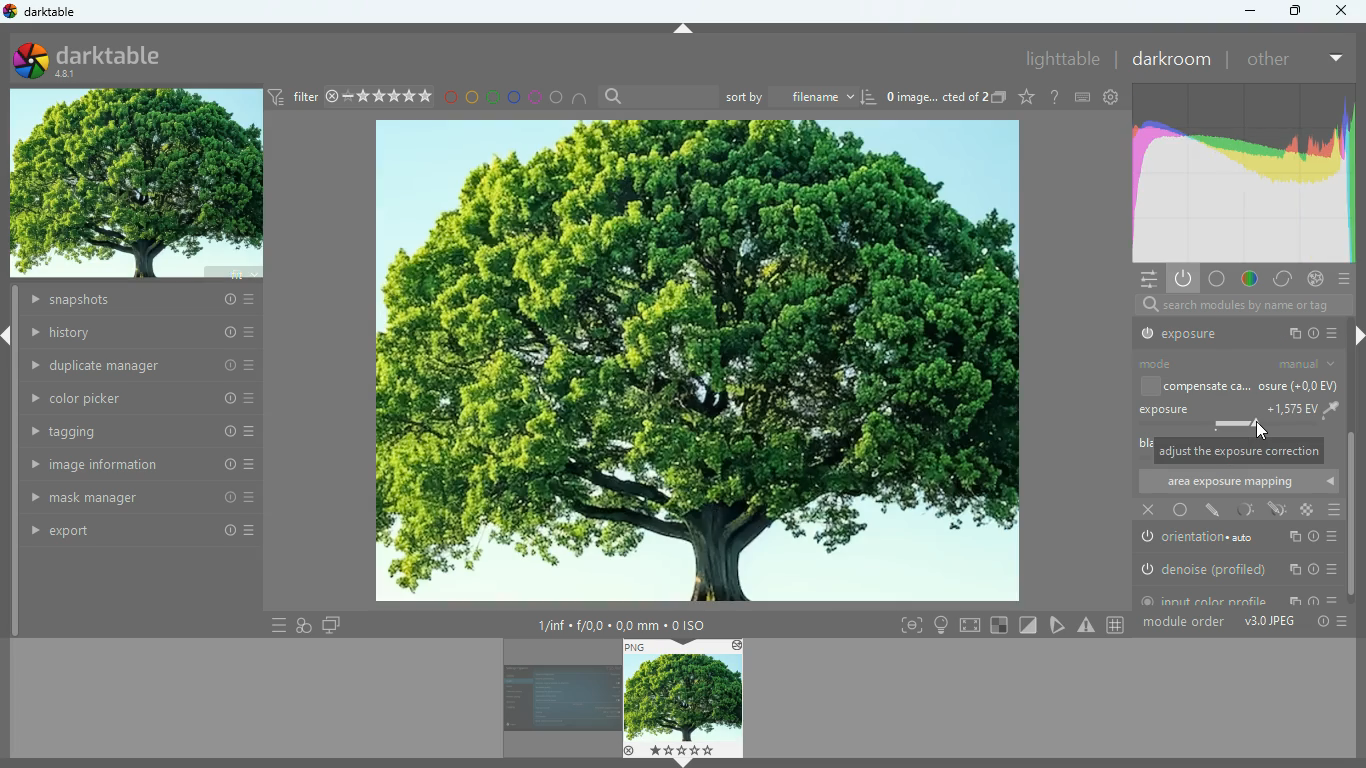 The height and width of the screenshot is (768, 1366). Describe the element at coordinates (676, 27) in the screenshot. I see `Up` at that location.